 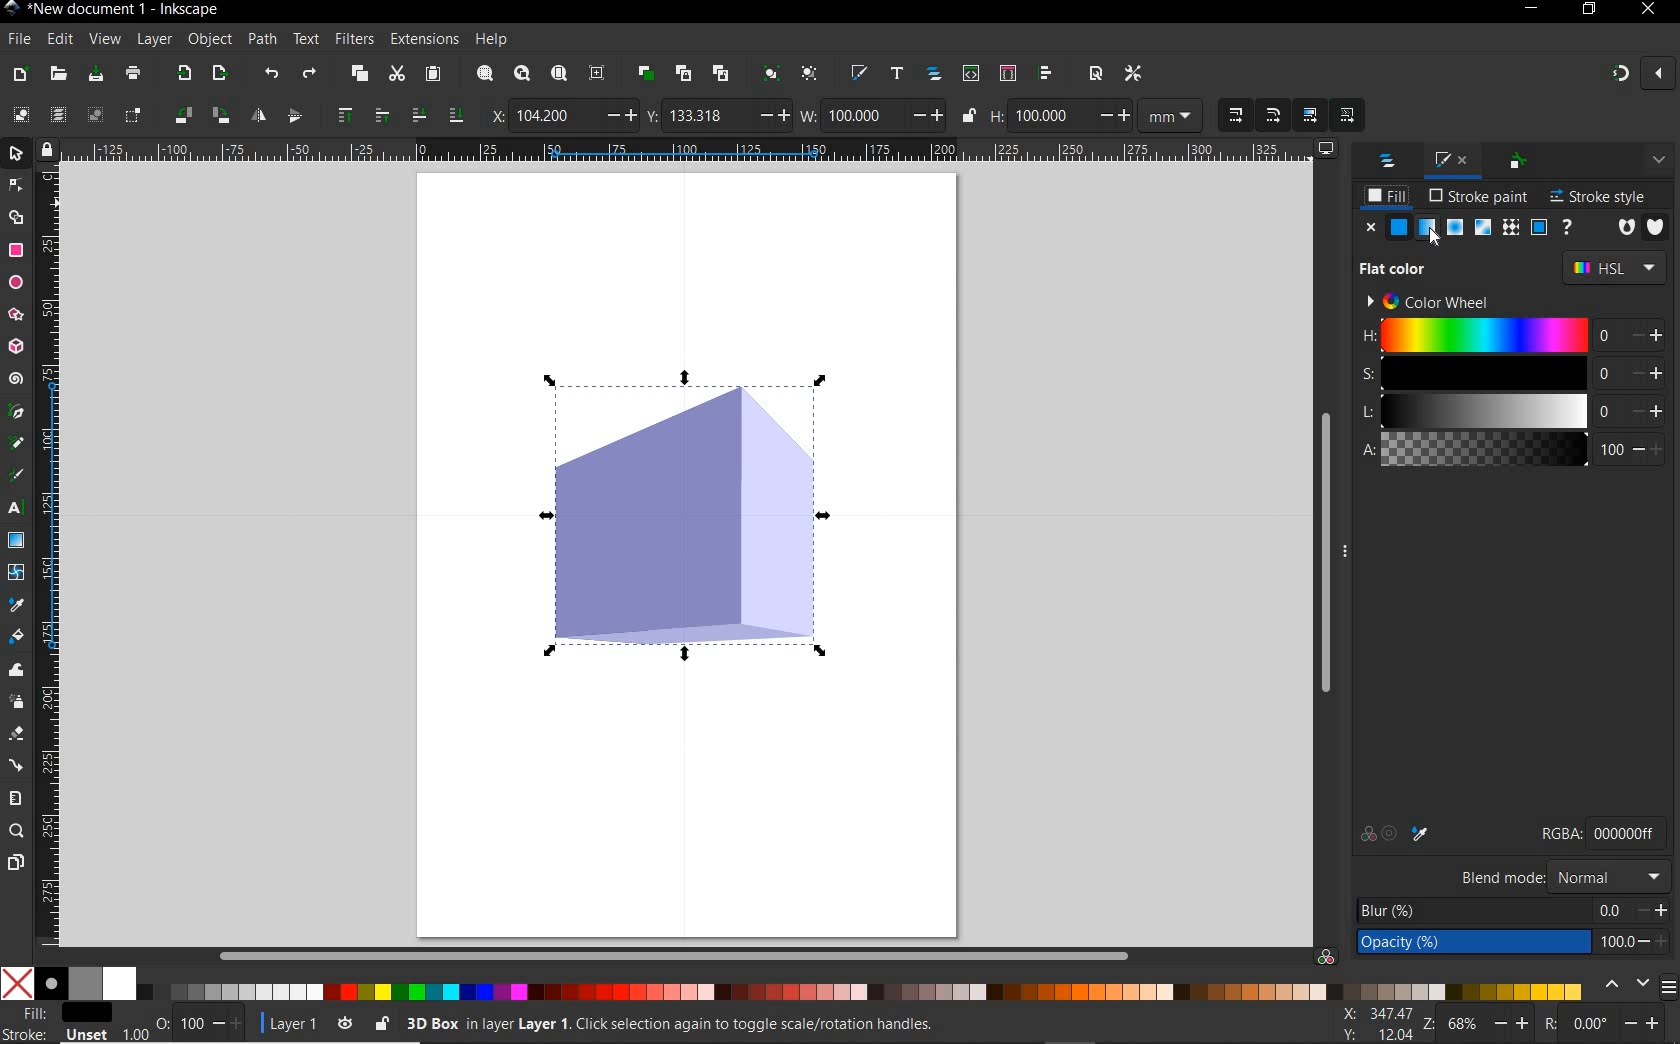 What do you see at coordinates (1008, 75) in the screenshot?
I see `OPEN SELECTORS` at bounding box center [1008, 75].